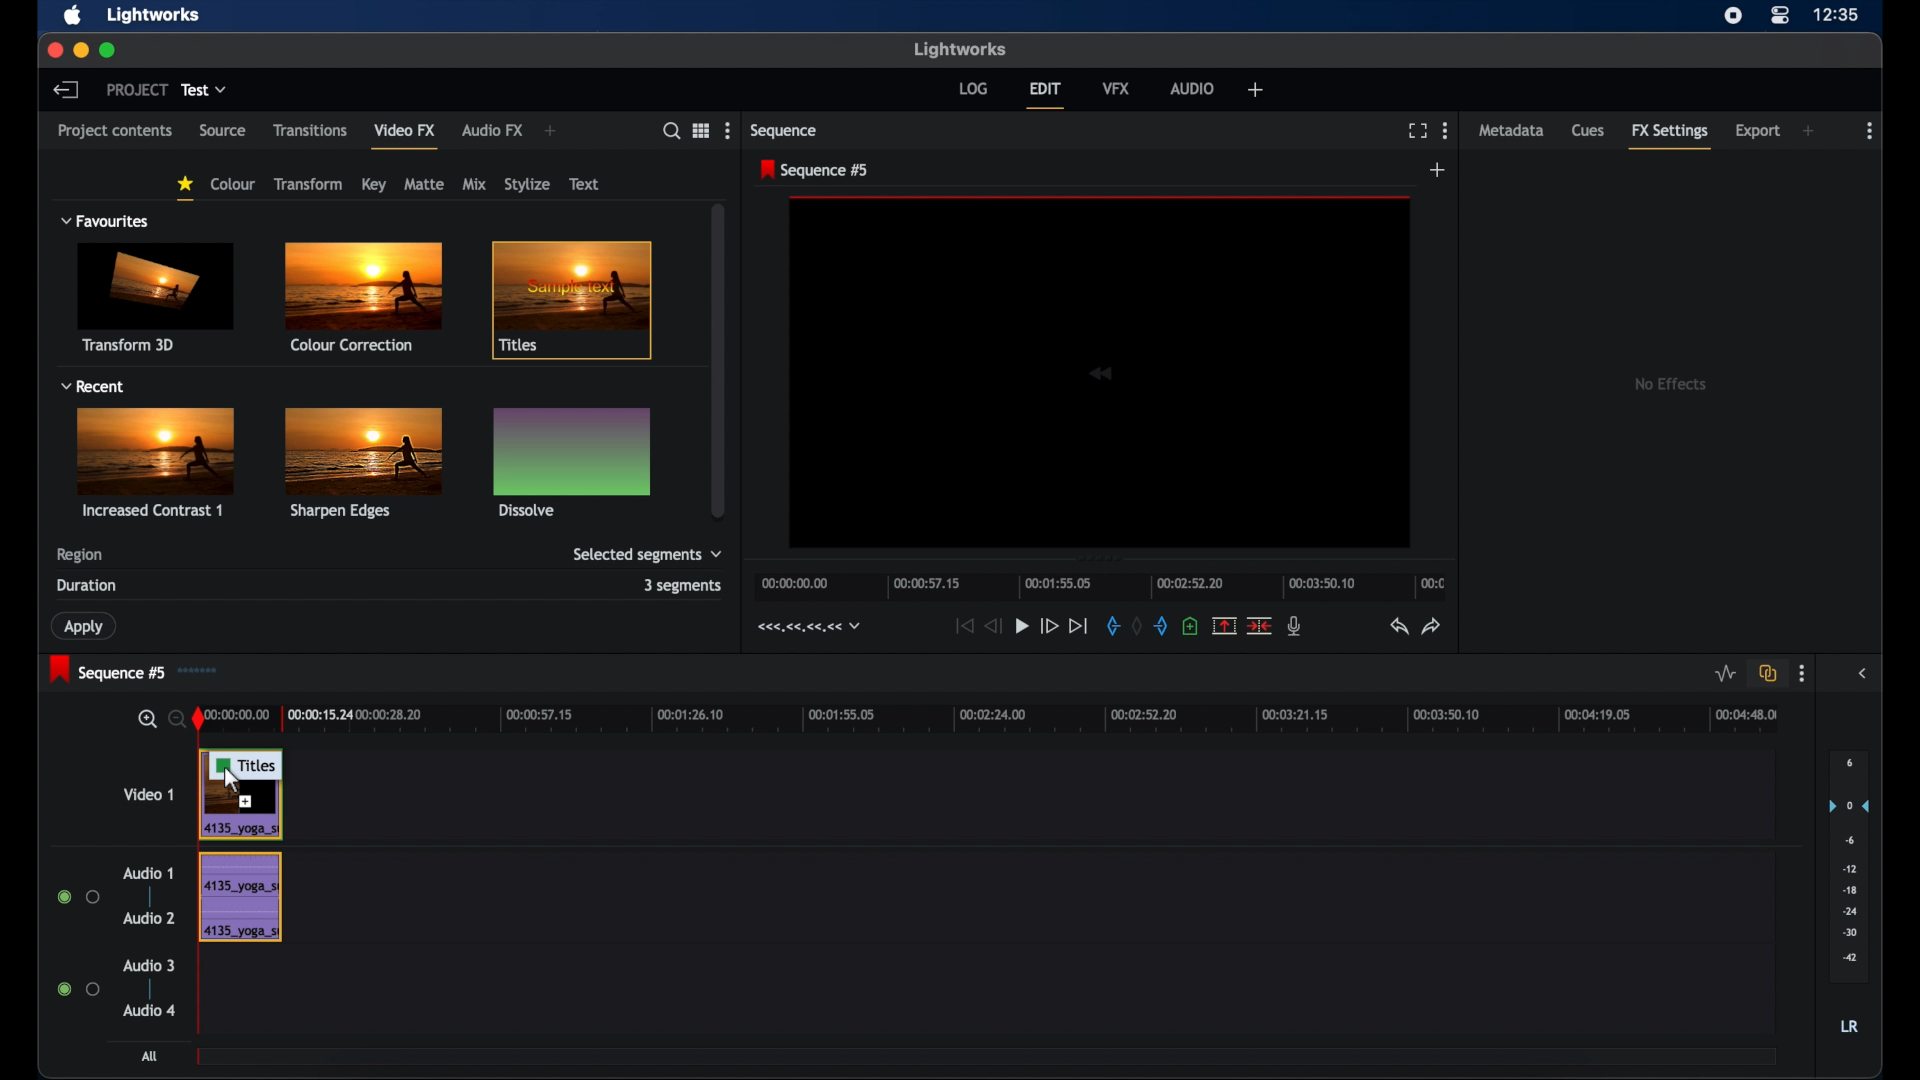 The width and height of the screenshot is (1920, 1080). I want to click on transform, so click(310, 184).